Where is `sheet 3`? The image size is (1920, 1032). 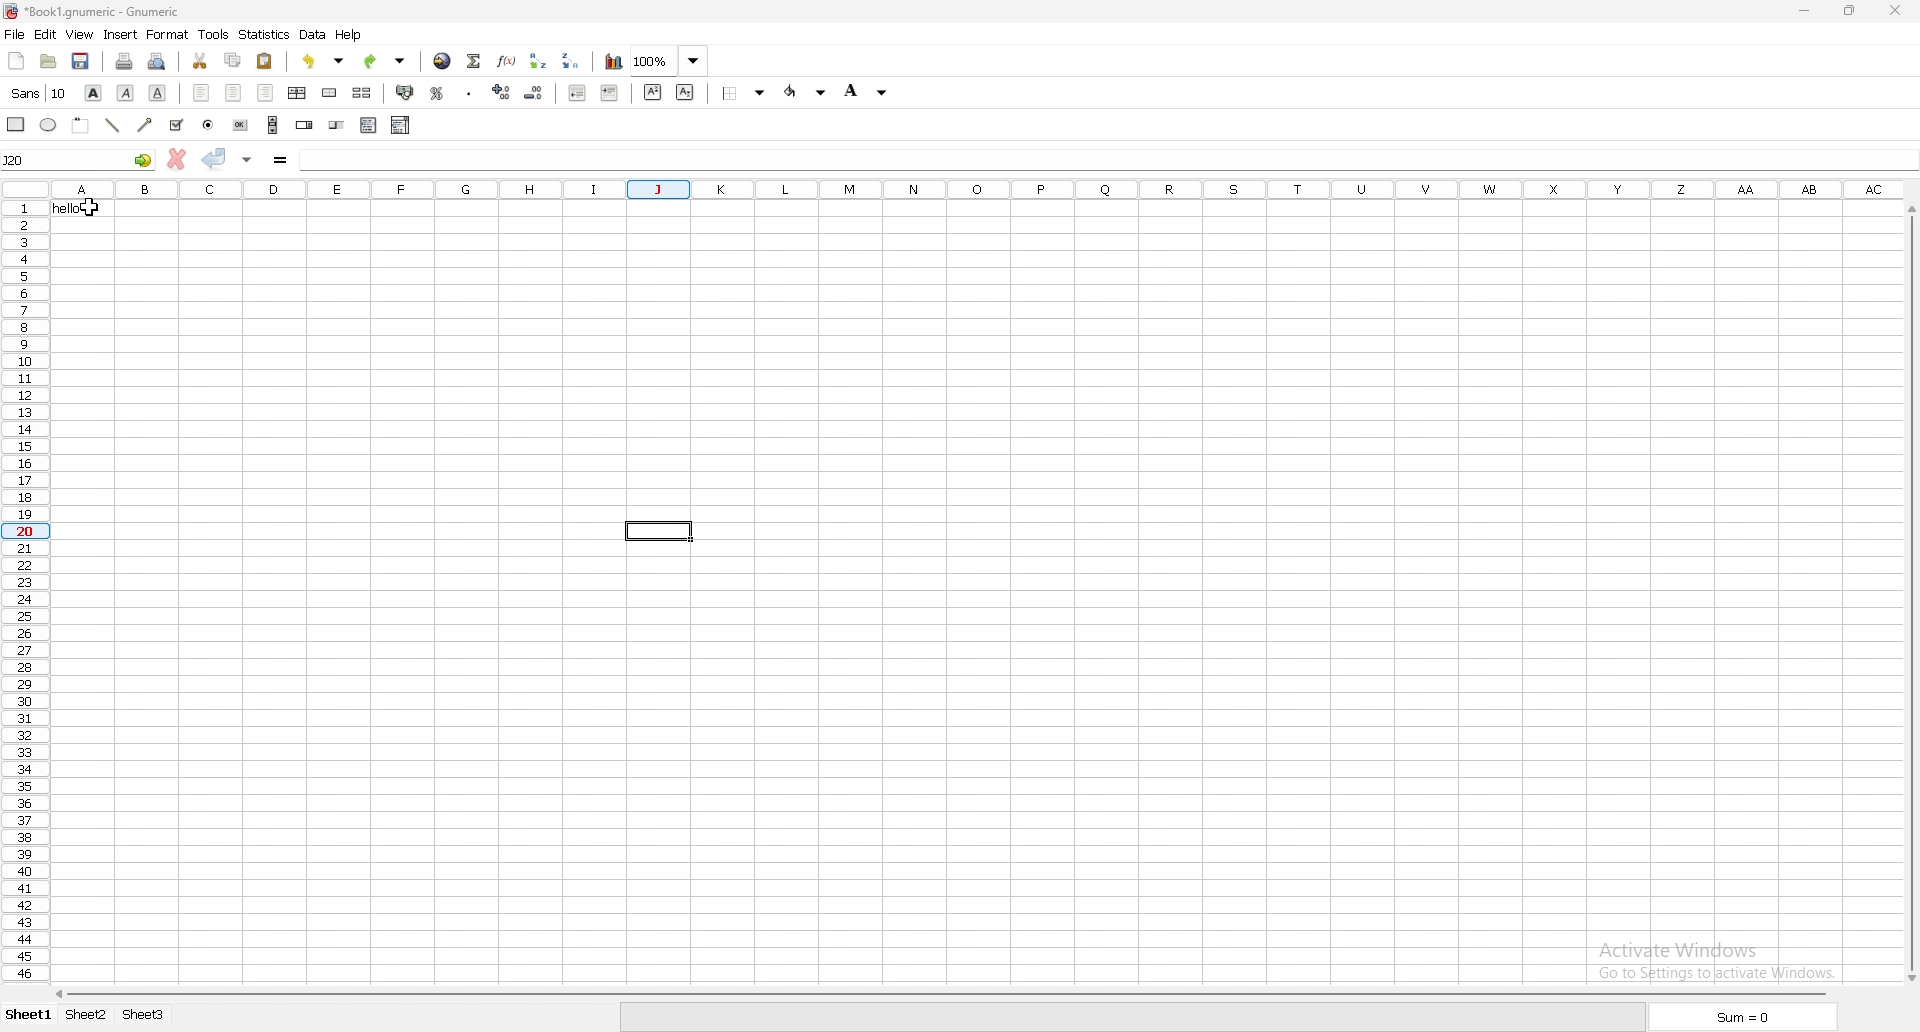
sheet 3 is located at coordinates (144, 1016).